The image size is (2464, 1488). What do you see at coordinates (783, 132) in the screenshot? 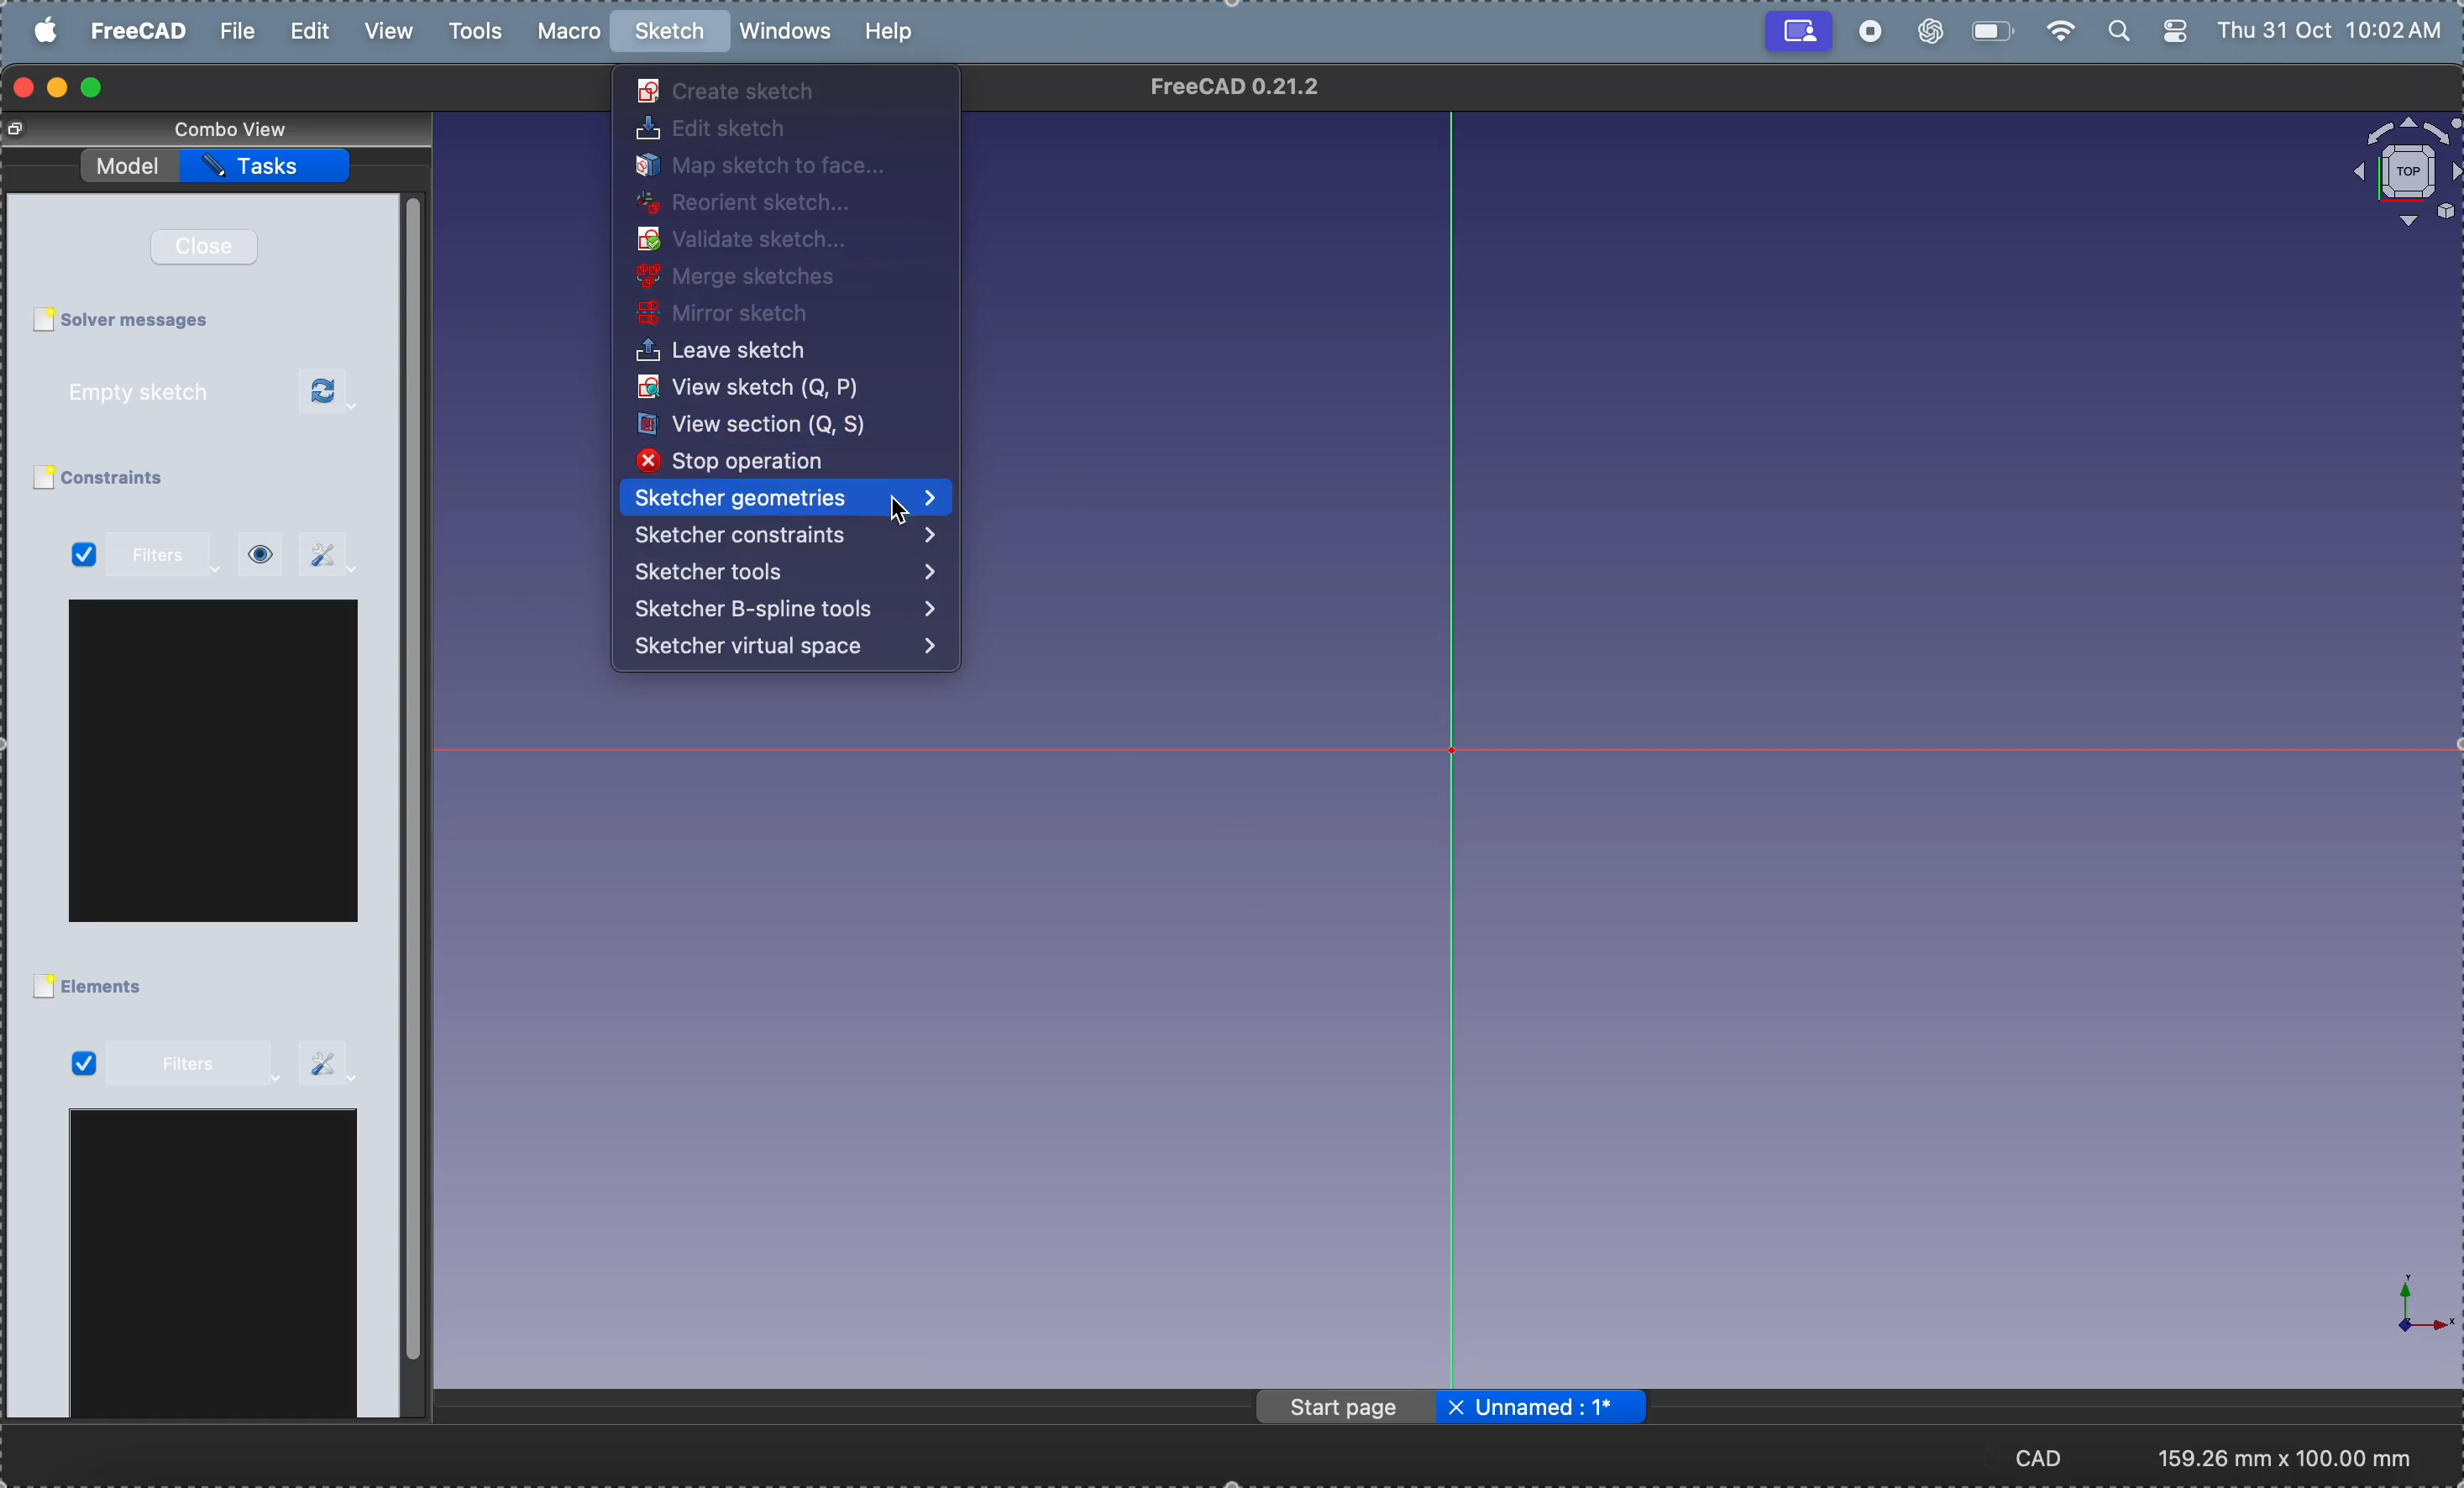
I see `edit sketch` at bounding box center [783, 132].